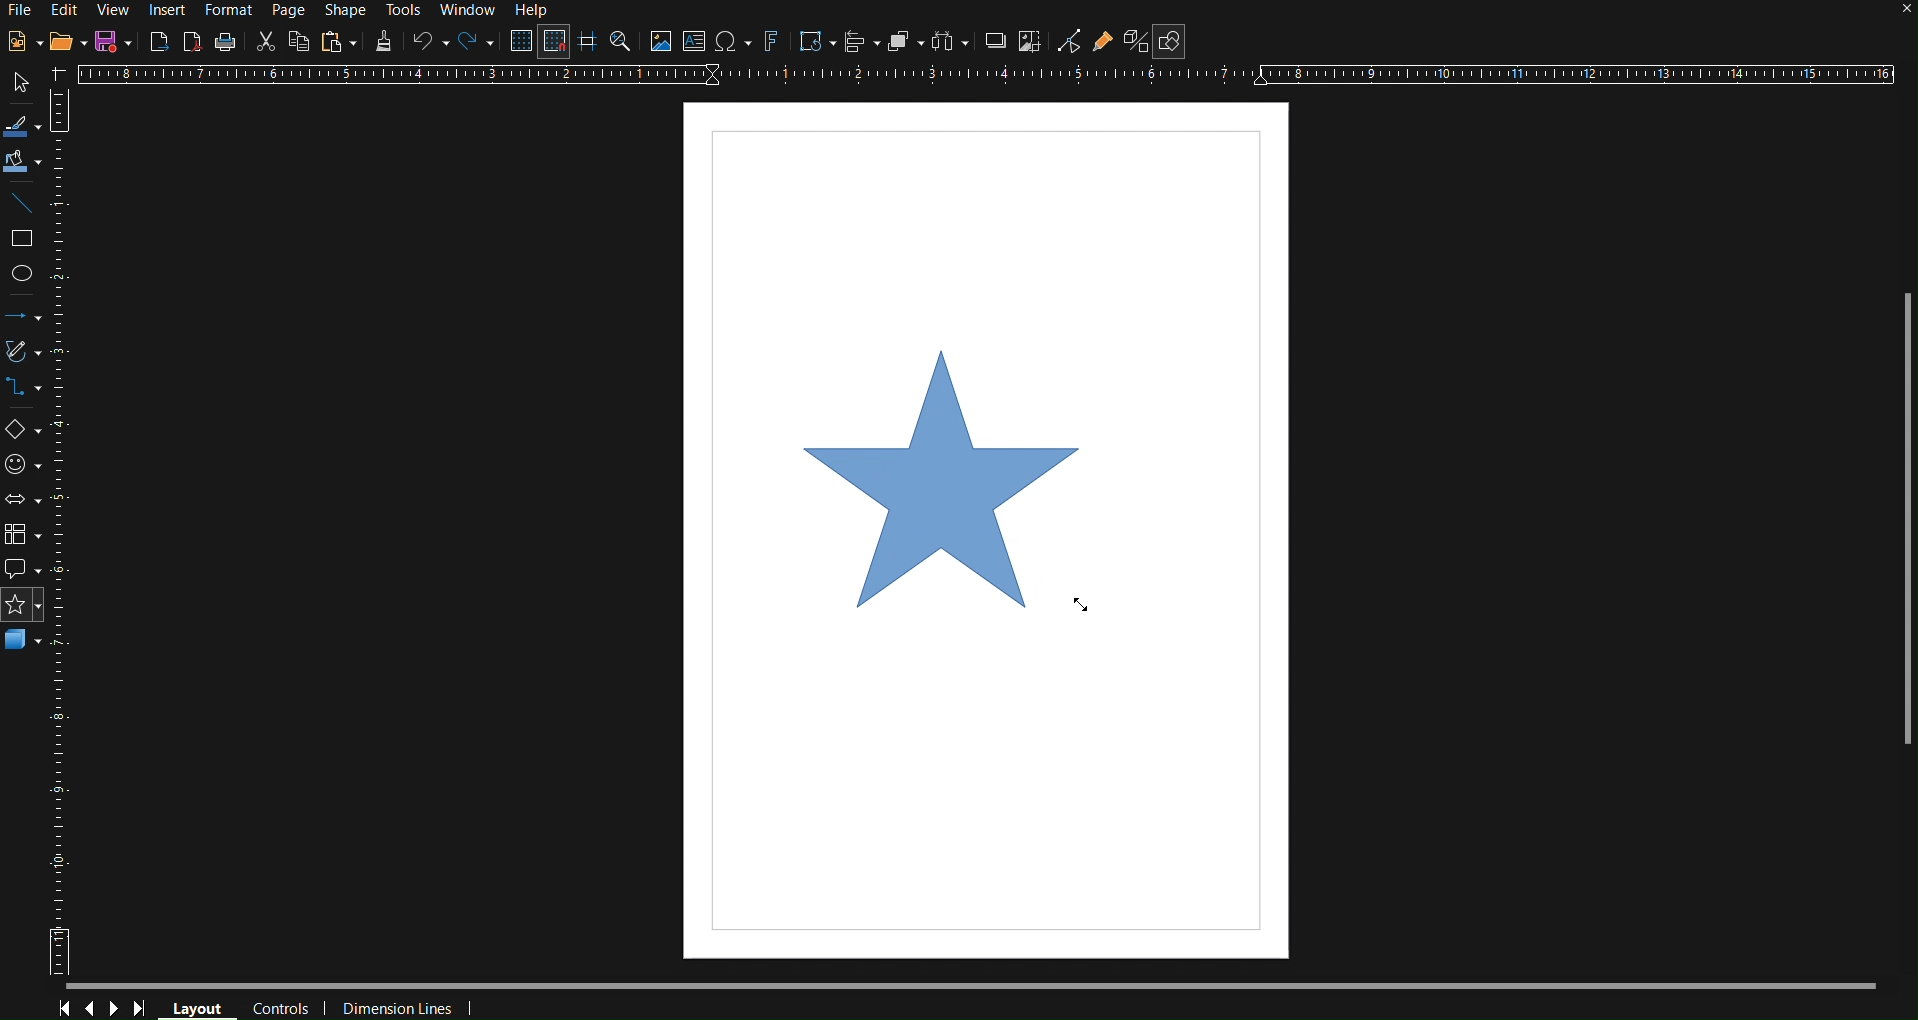  Describe the element at coordinates (26, 466) in the screenshot. I see `Symbol Shapes` at that location.